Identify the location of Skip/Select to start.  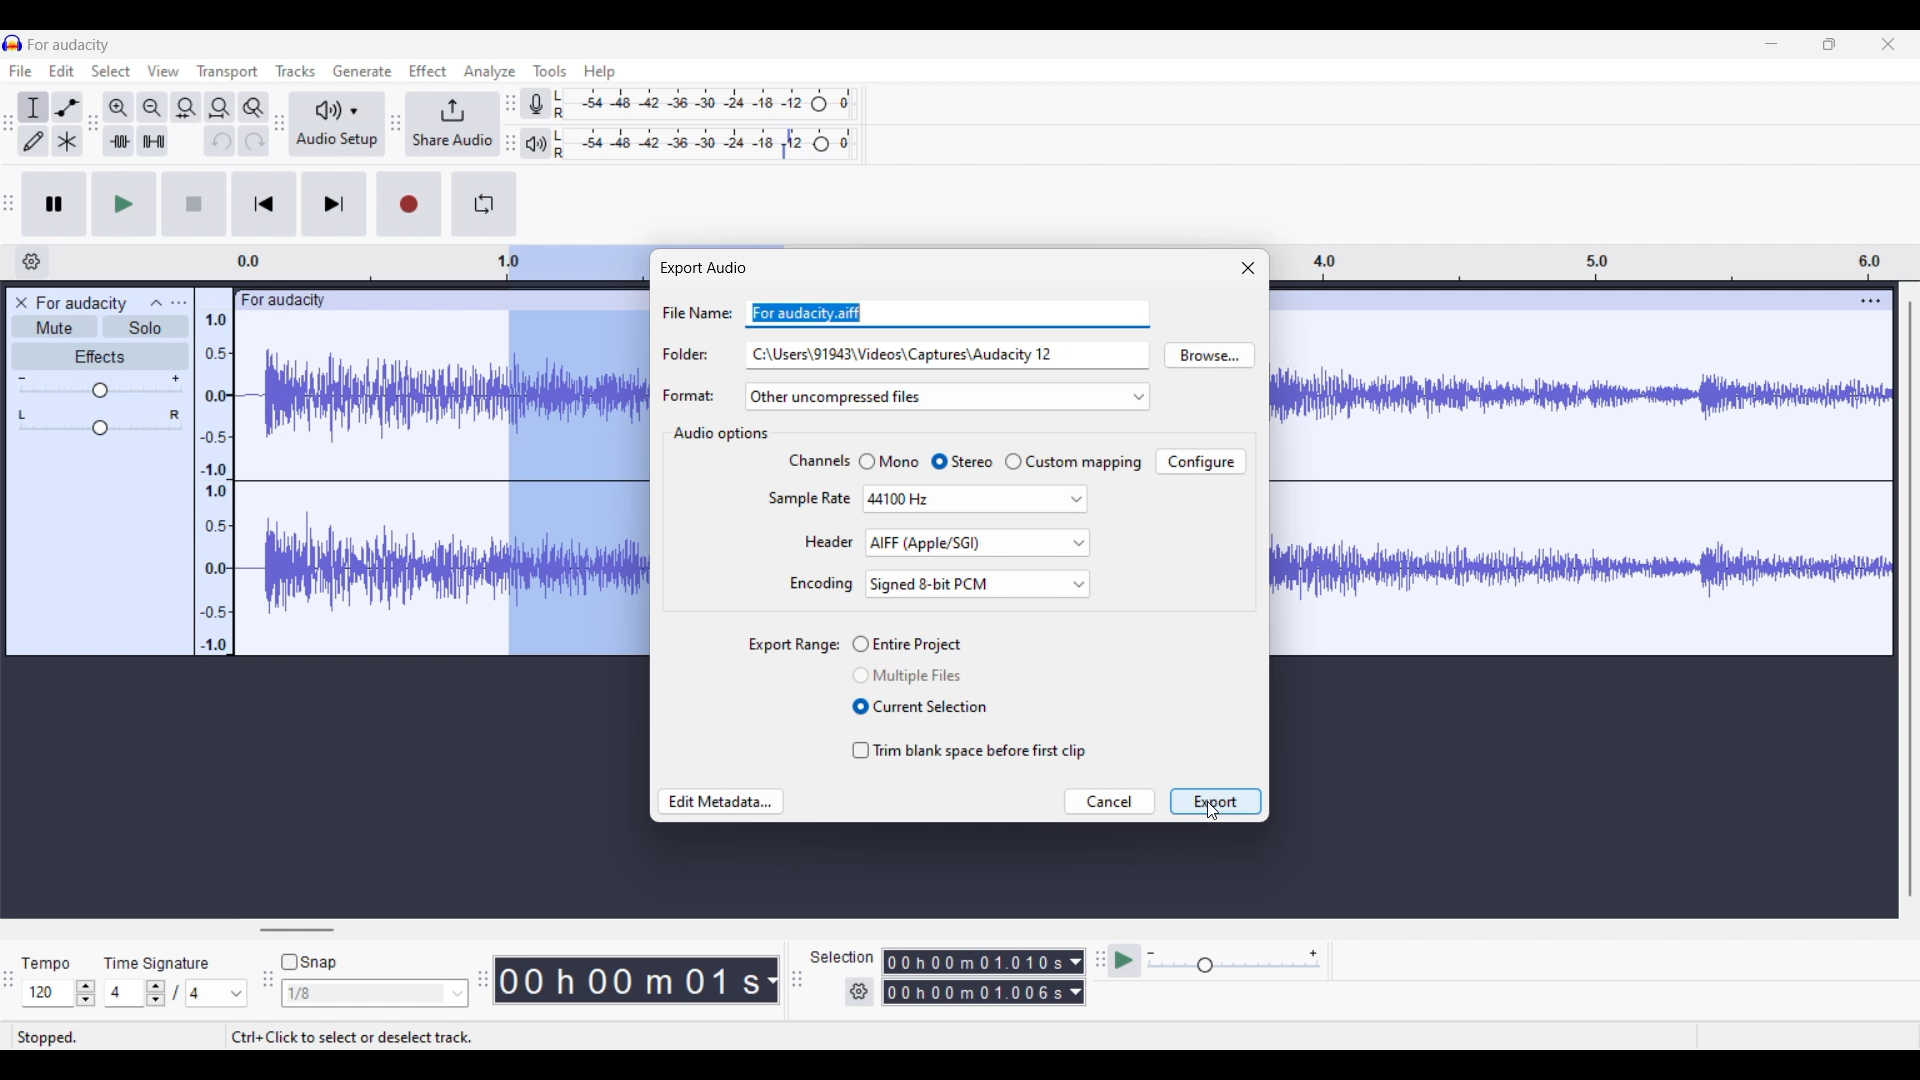
(264, 205).